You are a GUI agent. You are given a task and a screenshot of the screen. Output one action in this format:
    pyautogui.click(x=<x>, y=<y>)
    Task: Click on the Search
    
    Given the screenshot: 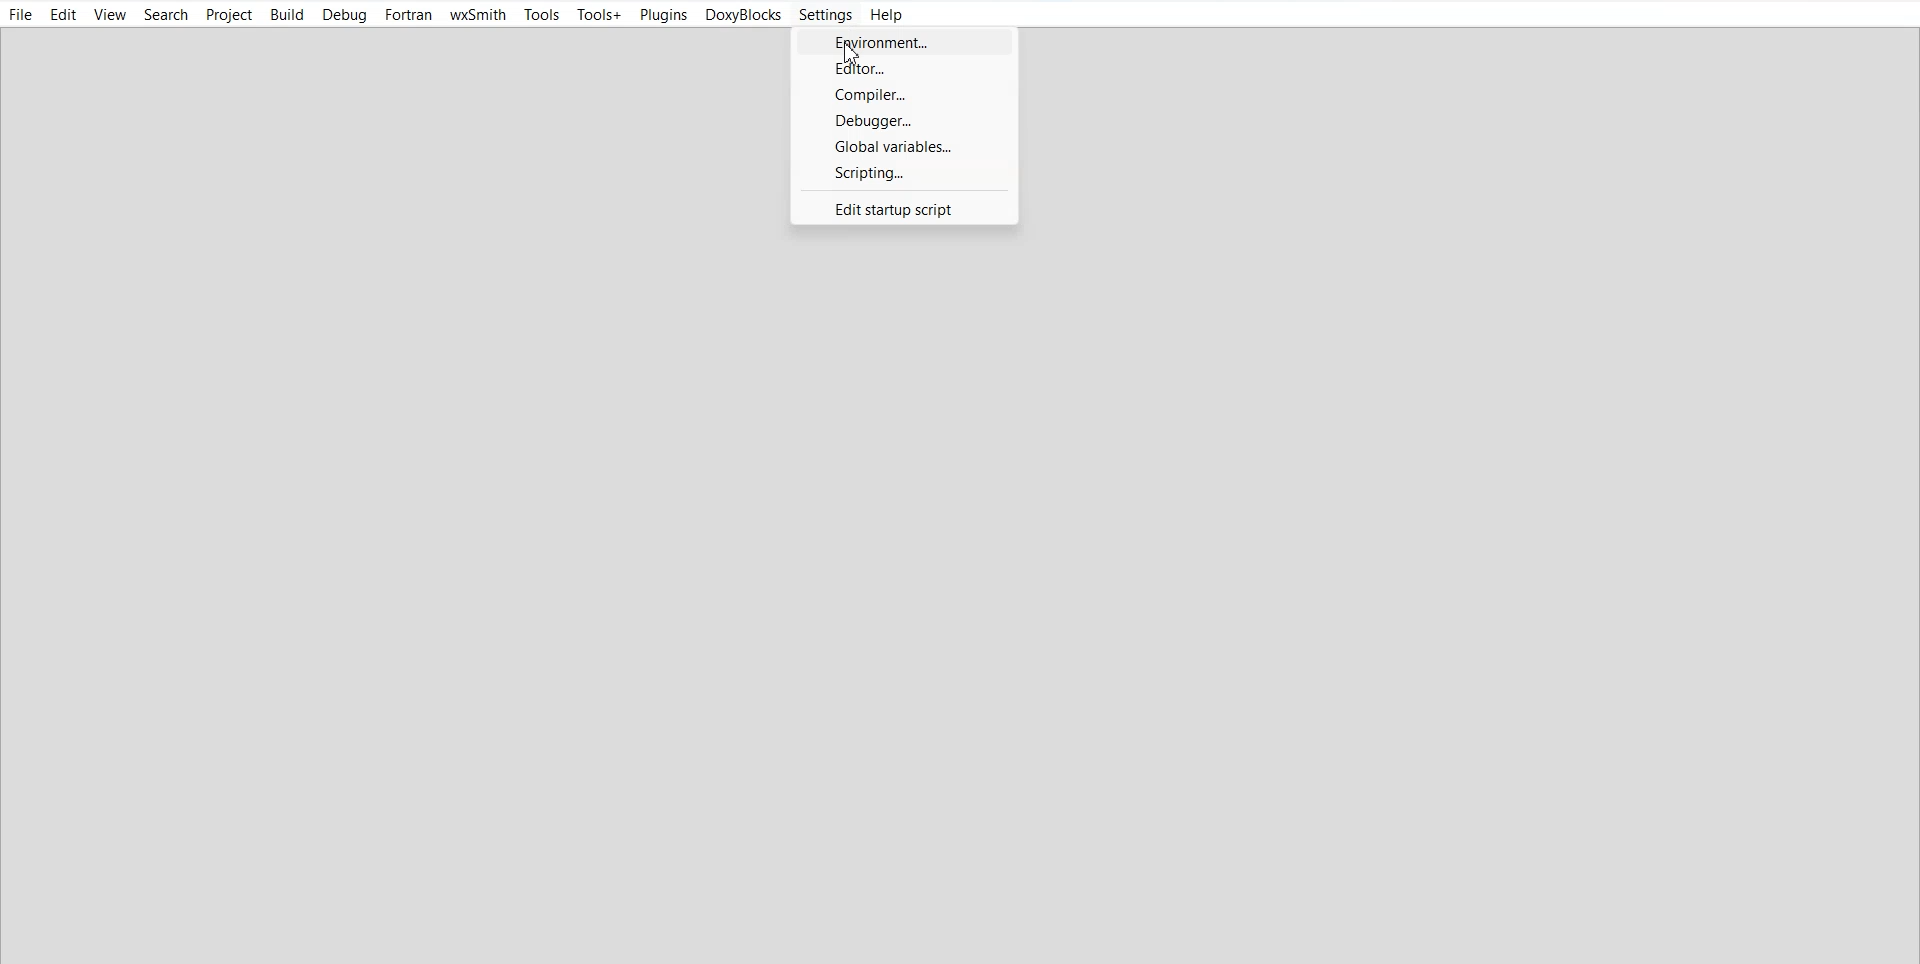 What is the action you would take?
    pyautogui.click(x=168, y=15)
    